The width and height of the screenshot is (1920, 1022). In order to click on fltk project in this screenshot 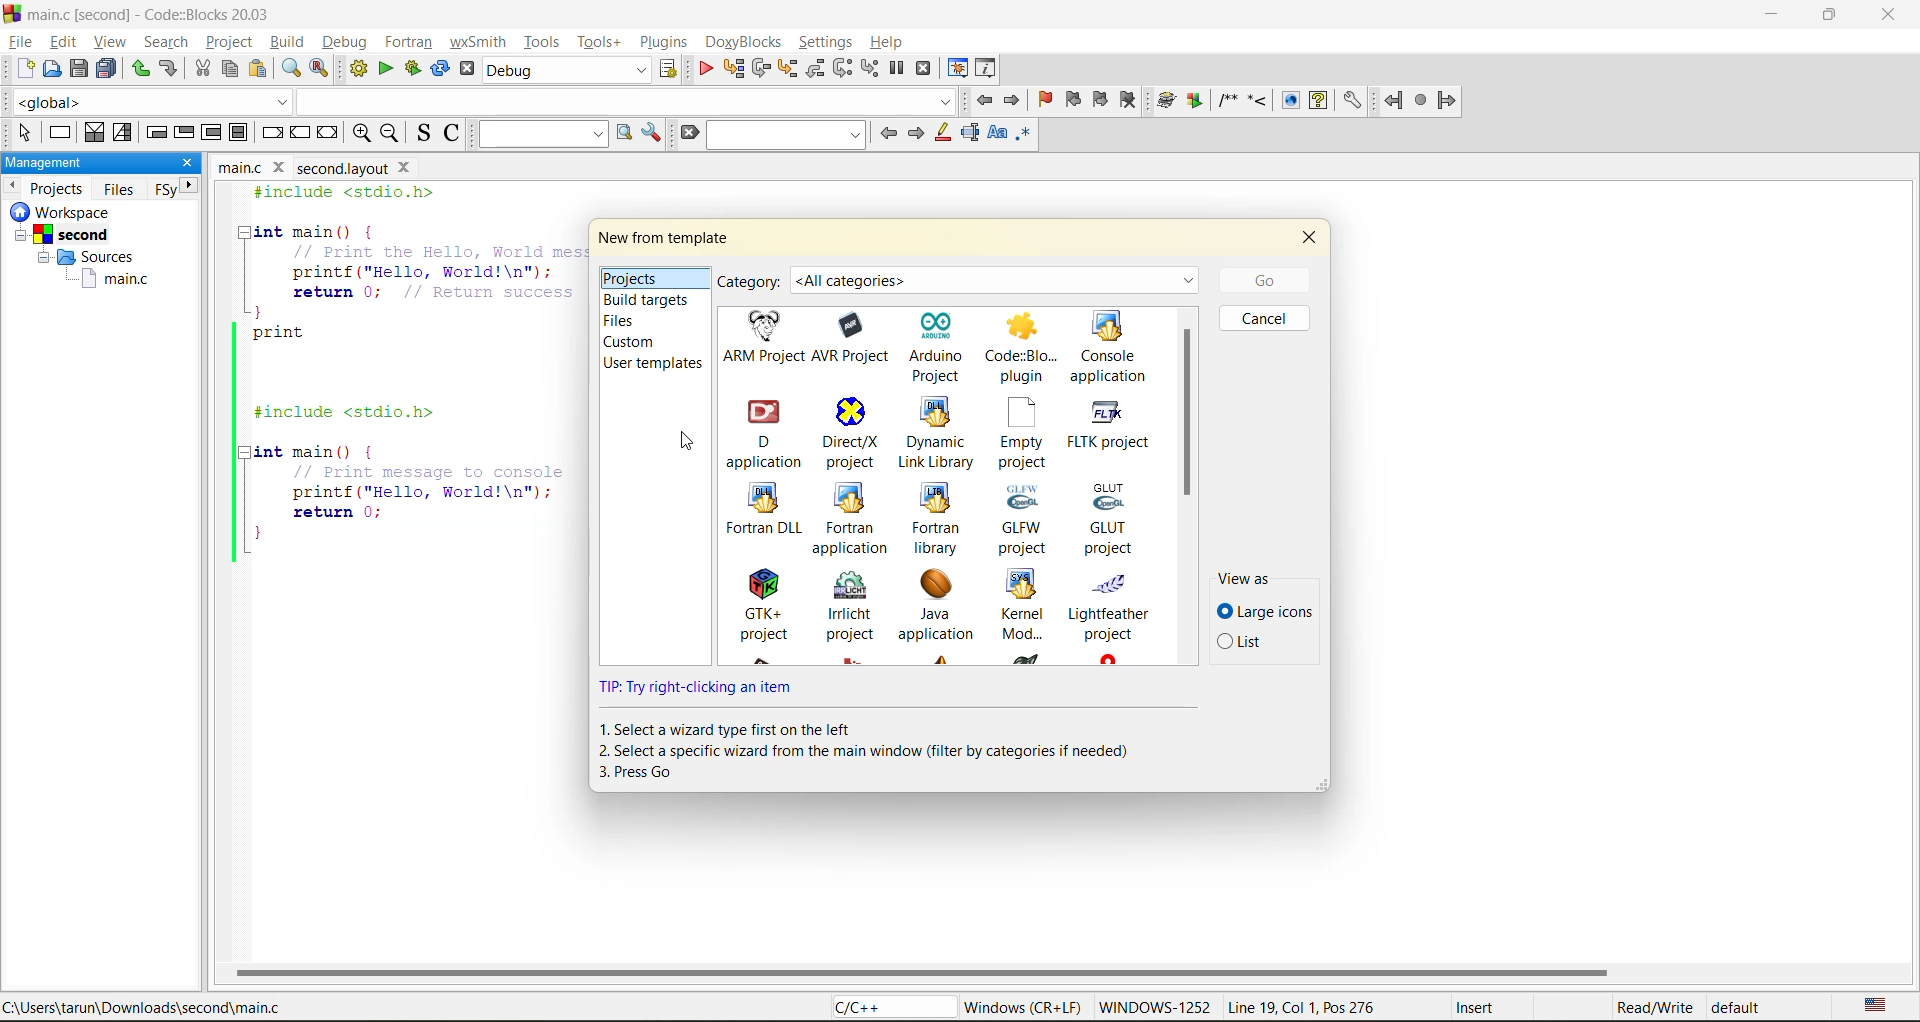, I will do `click(1114, 434)`.